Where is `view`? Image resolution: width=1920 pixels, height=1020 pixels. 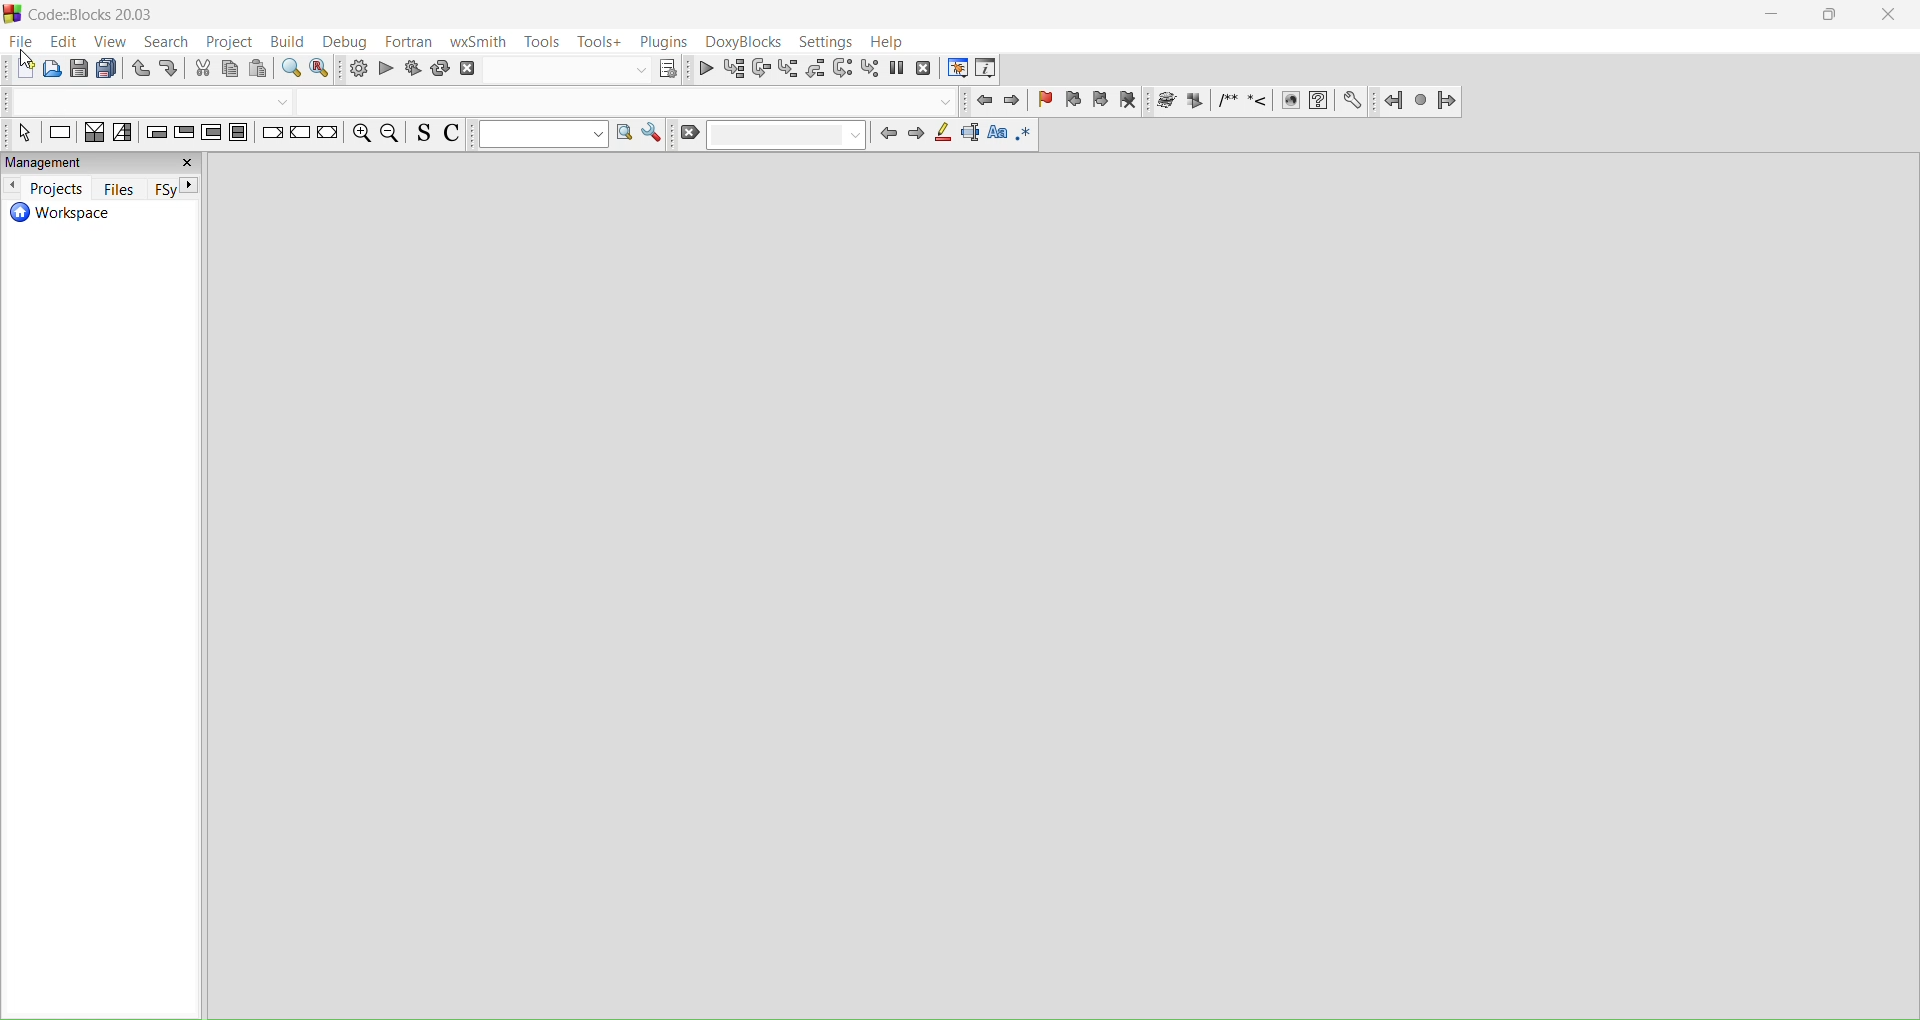 view is located at coordinates (113, 43).